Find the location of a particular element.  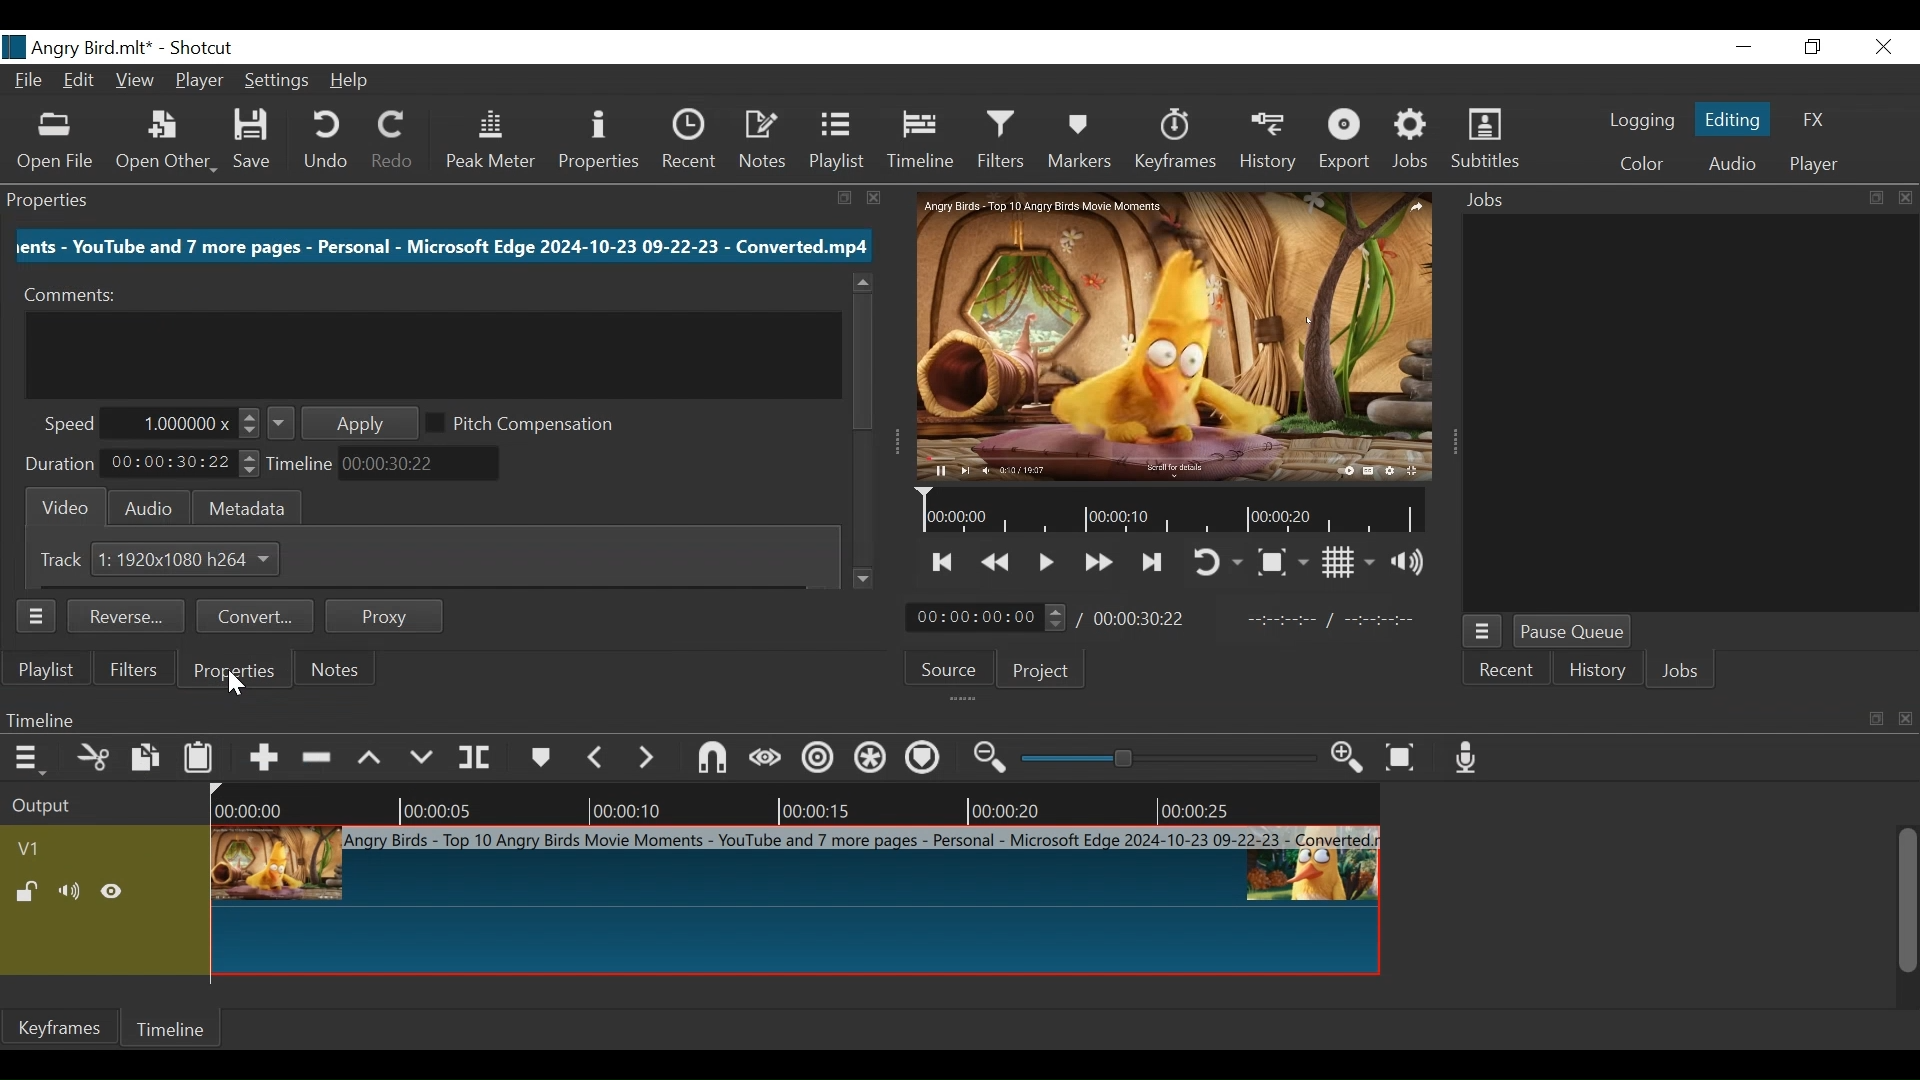

Size is located at coordinates (195, 559).